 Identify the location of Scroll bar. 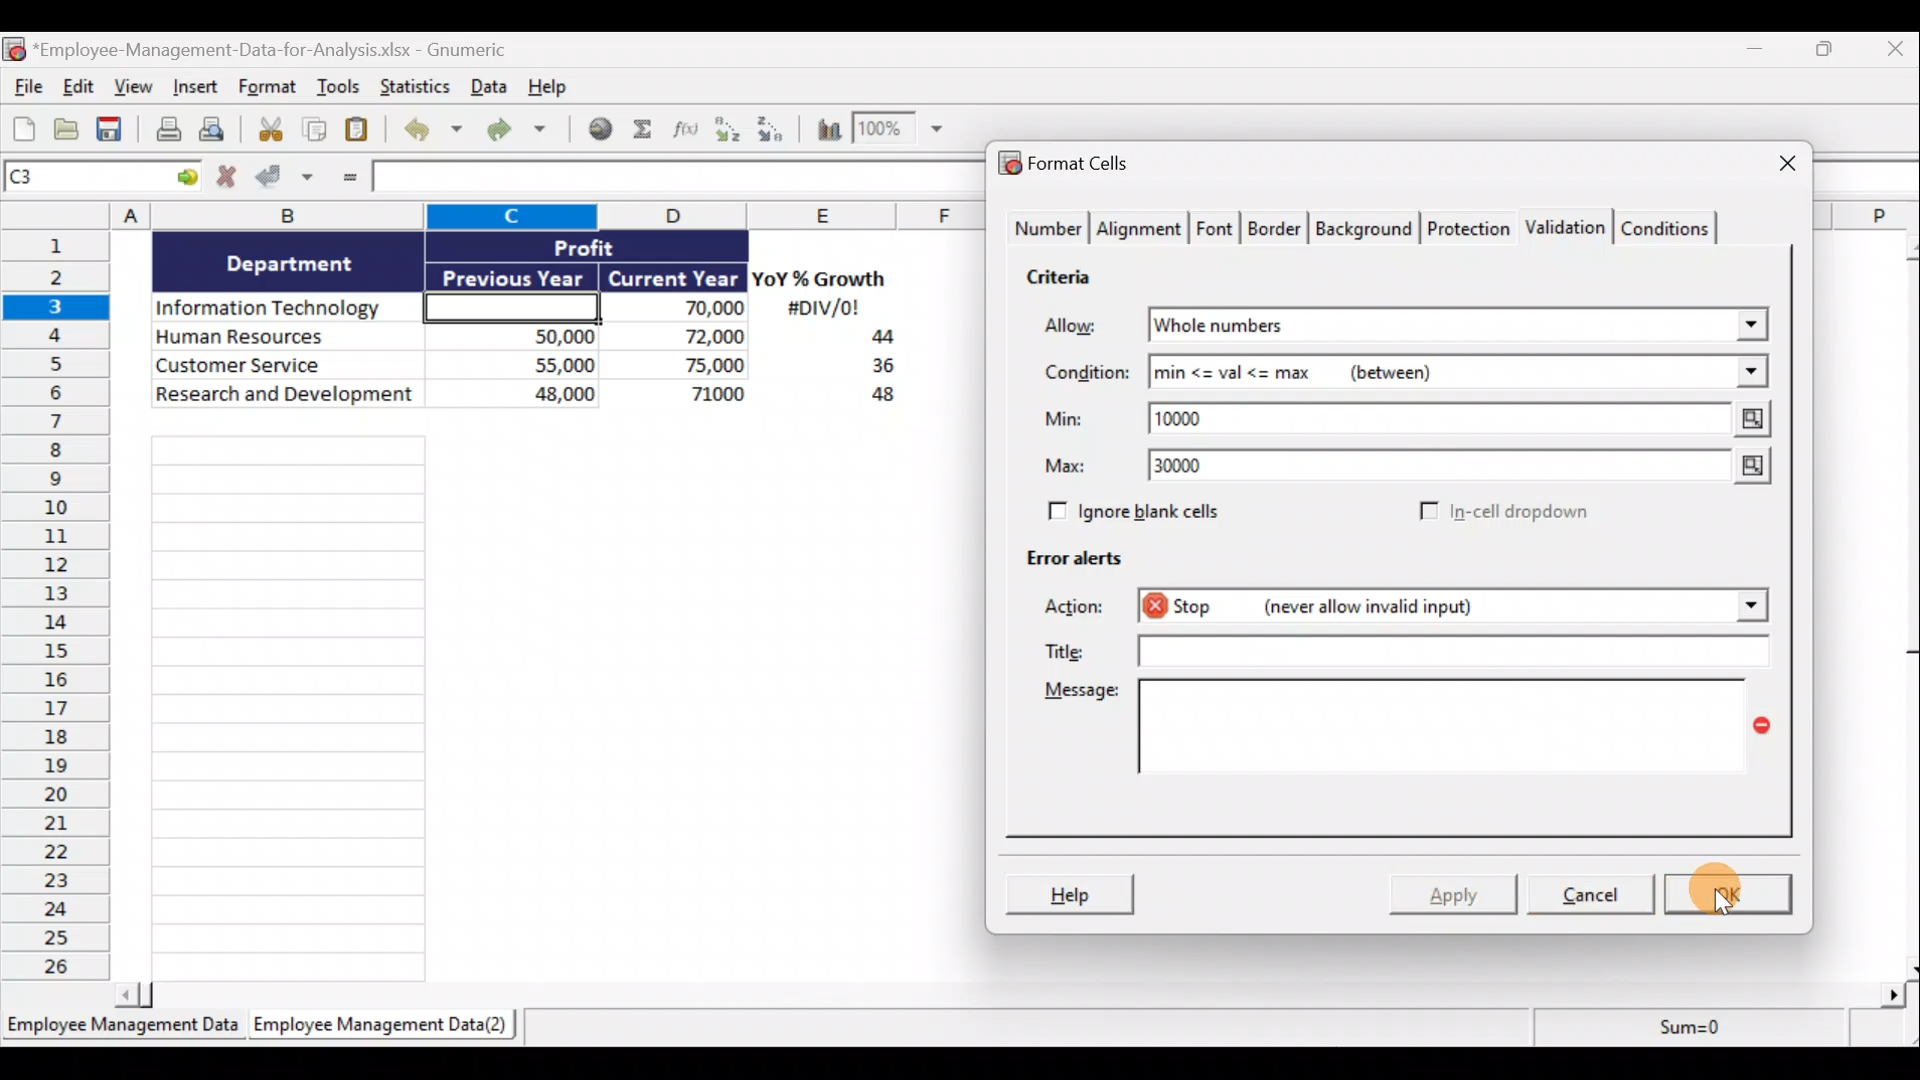
(1017, 991).